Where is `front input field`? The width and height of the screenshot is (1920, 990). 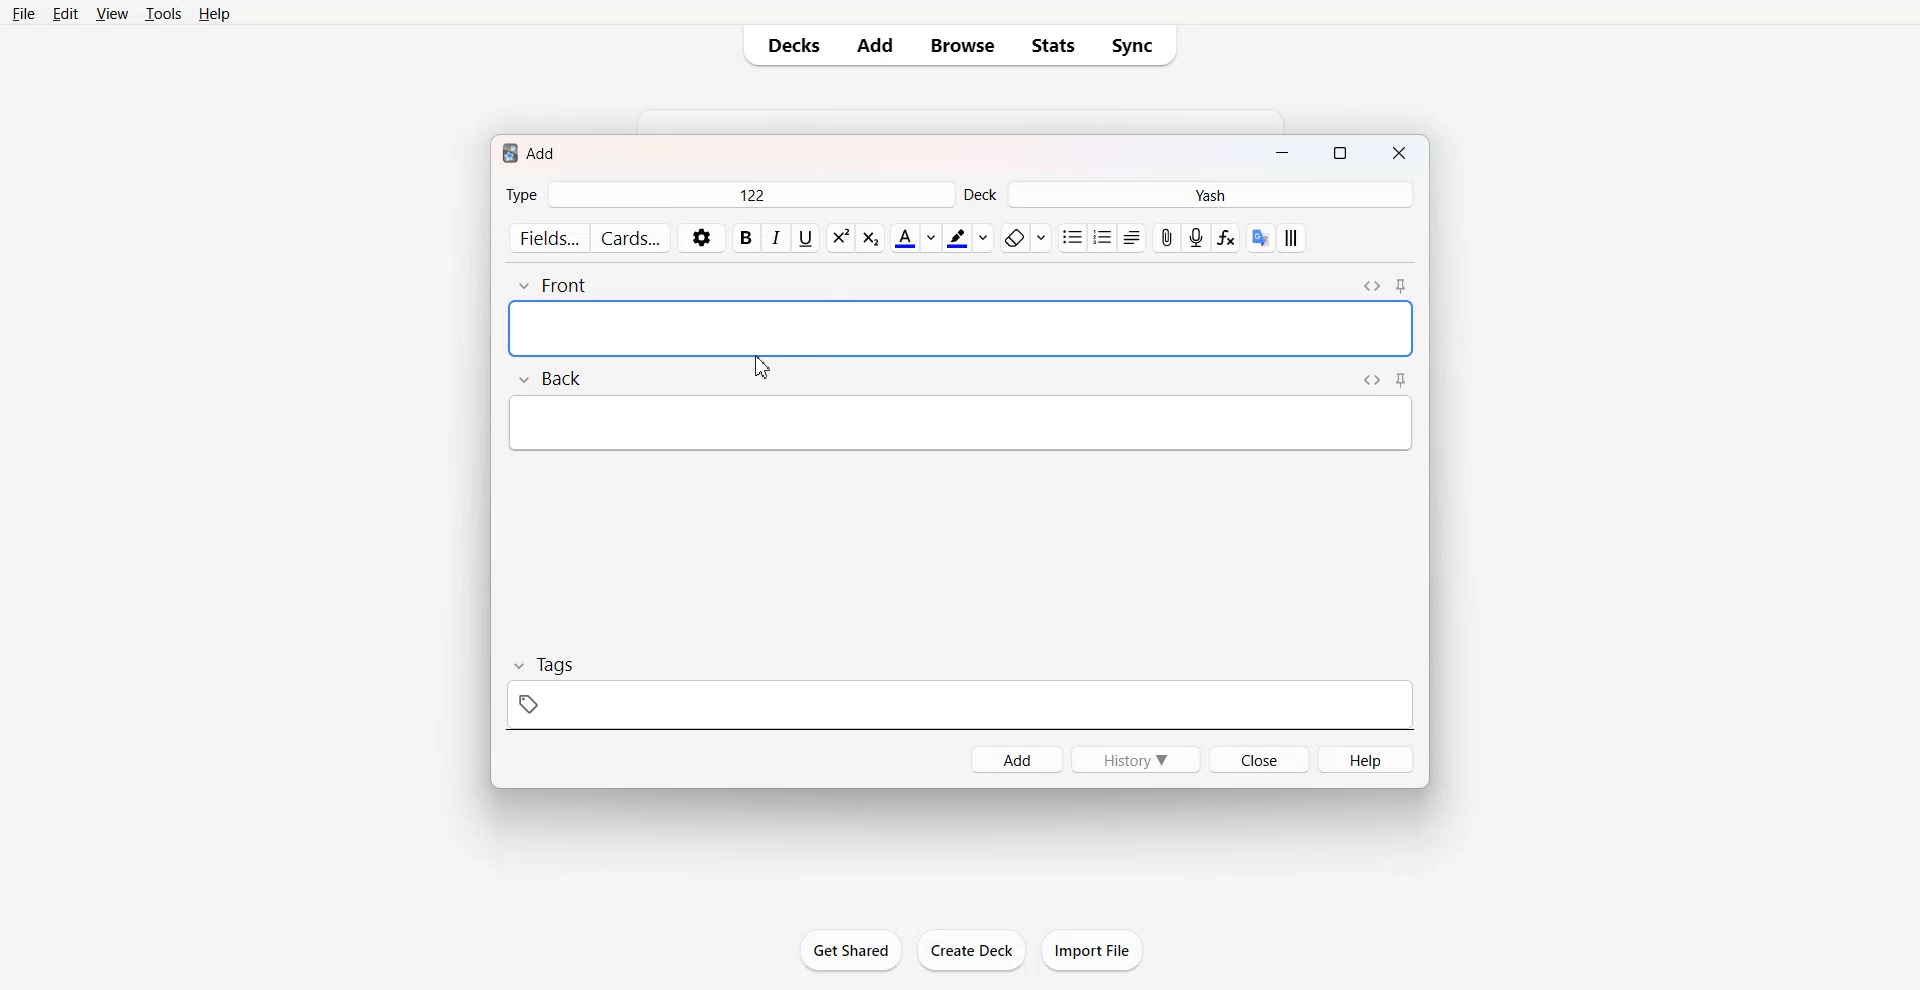 front input field is located at coordinates (960, 328).